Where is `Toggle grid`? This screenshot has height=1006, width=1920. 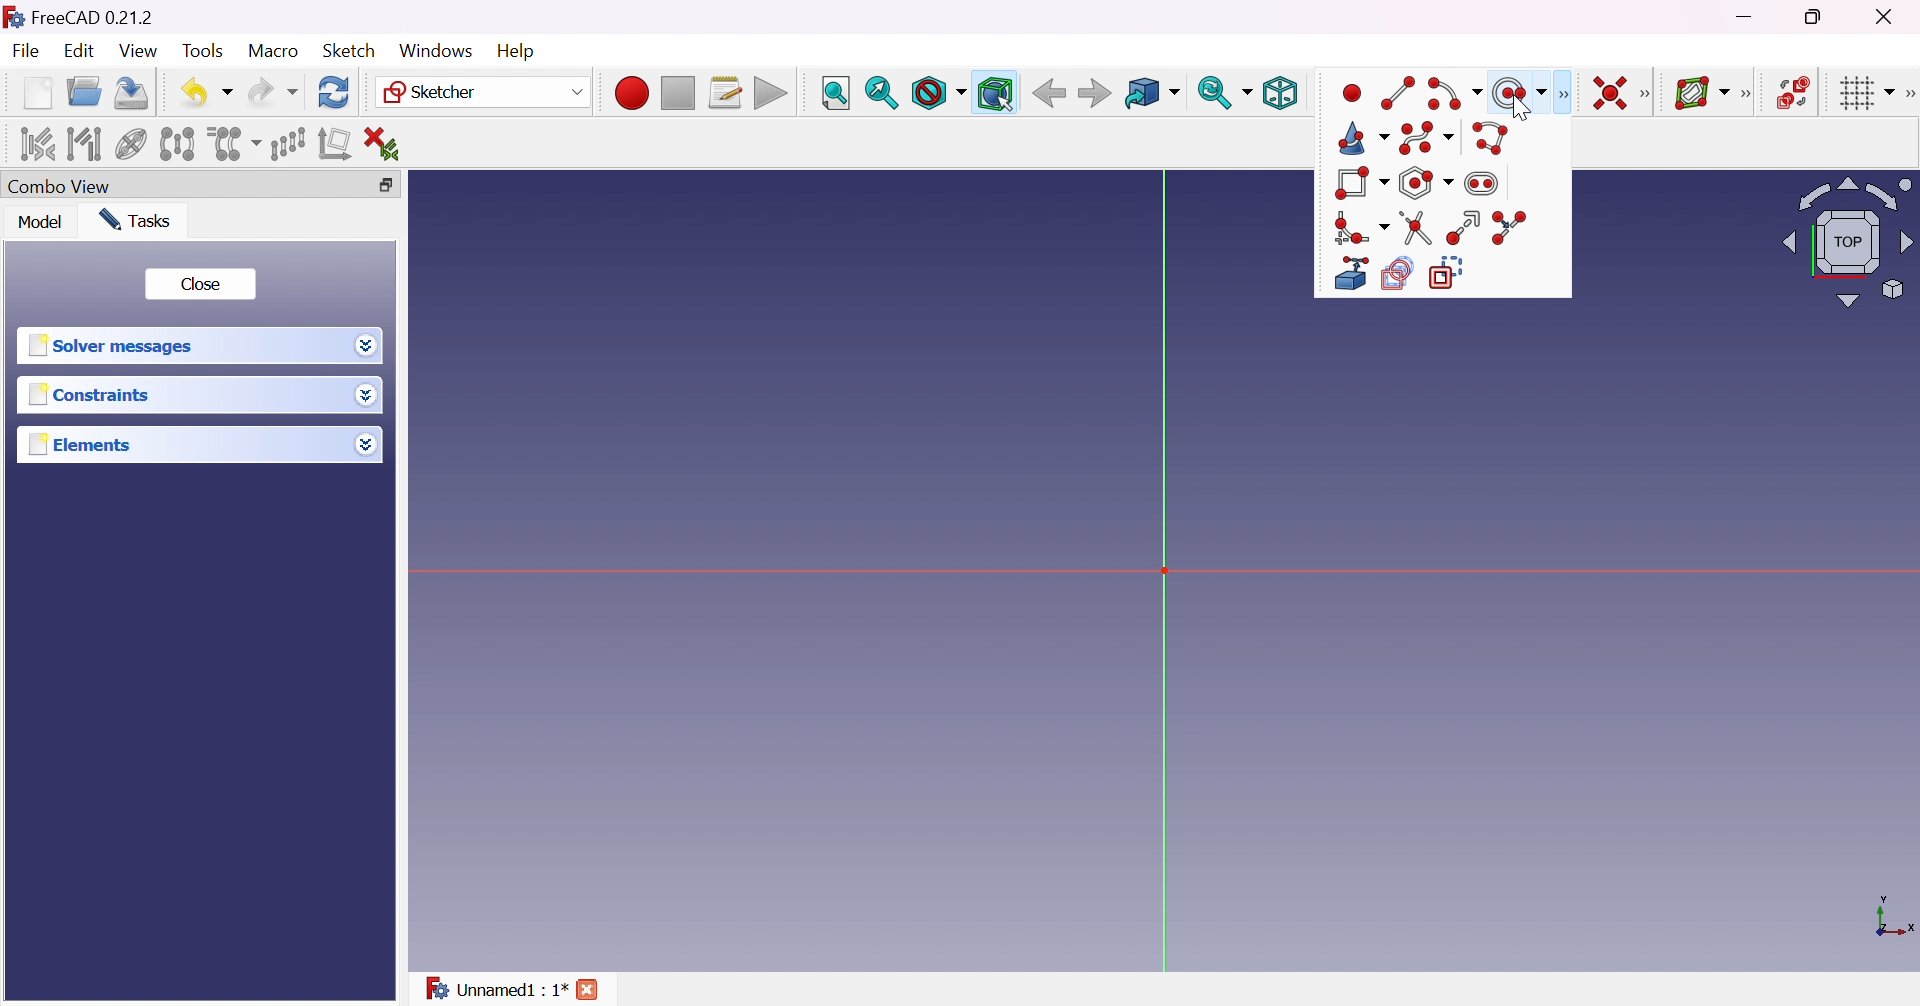 Toggle grid is located at coordinates (1864, 92).